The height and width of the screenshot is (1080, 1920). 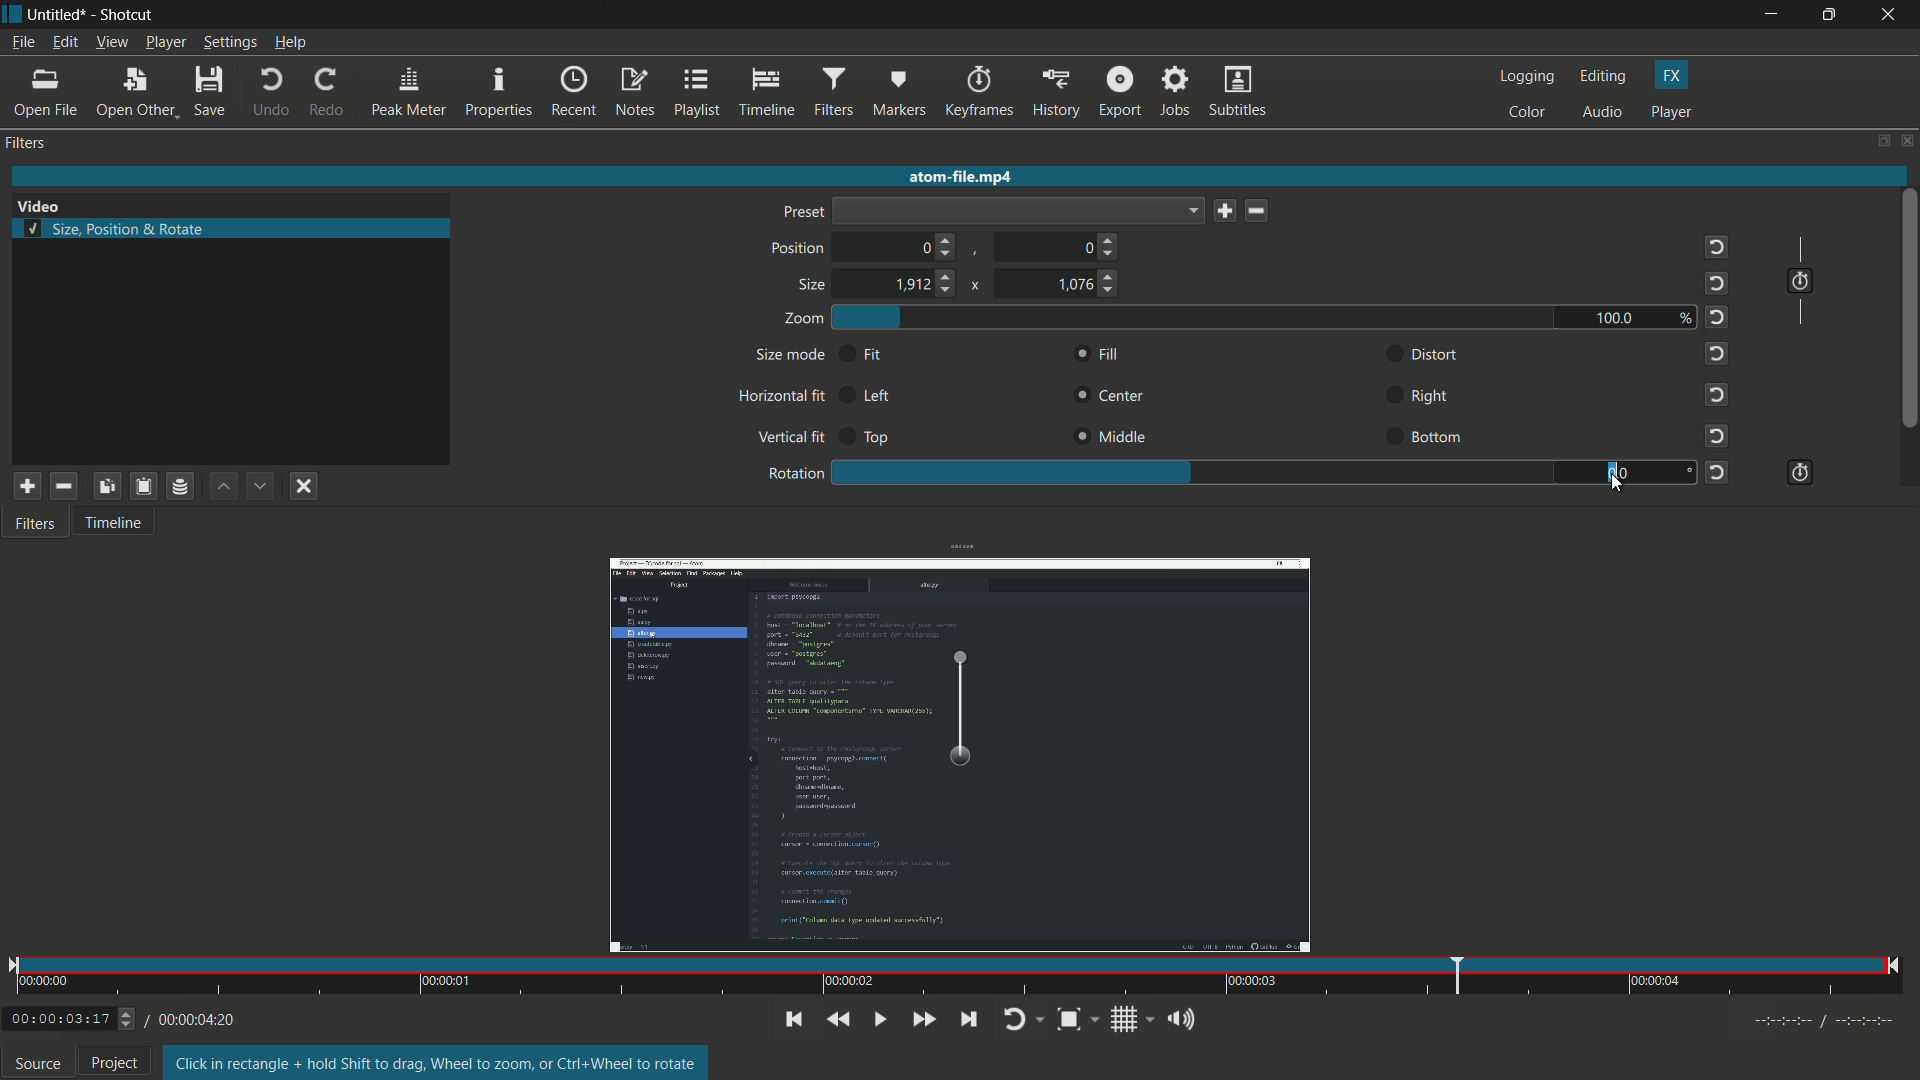 What do you see at coordinates (1908, 309) in the screenshot?
I see `scroll bar` at bounding box center [1908, 309].